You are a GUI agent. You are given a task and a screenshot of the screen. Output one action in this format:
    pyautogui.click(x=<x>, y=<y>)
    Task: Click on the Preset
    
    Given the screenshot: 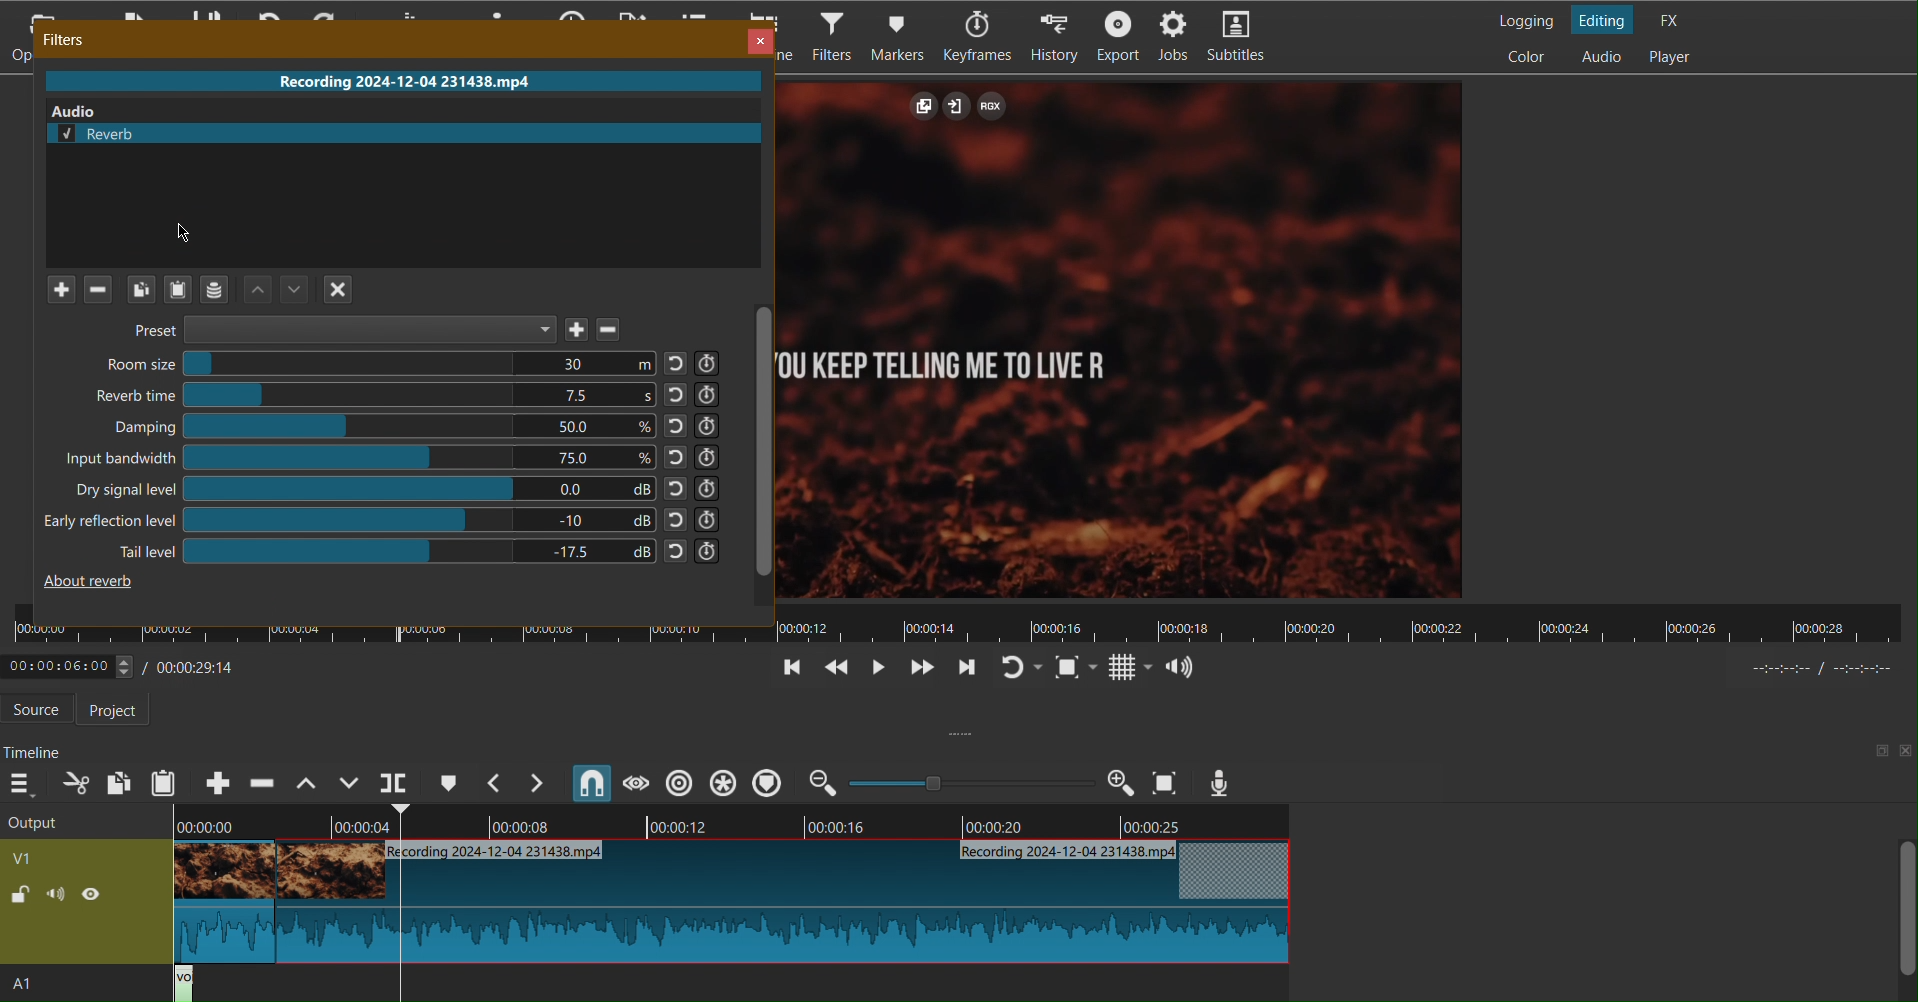 What is the action you would take?
    pyautogui.click(x=384, y=331)
    